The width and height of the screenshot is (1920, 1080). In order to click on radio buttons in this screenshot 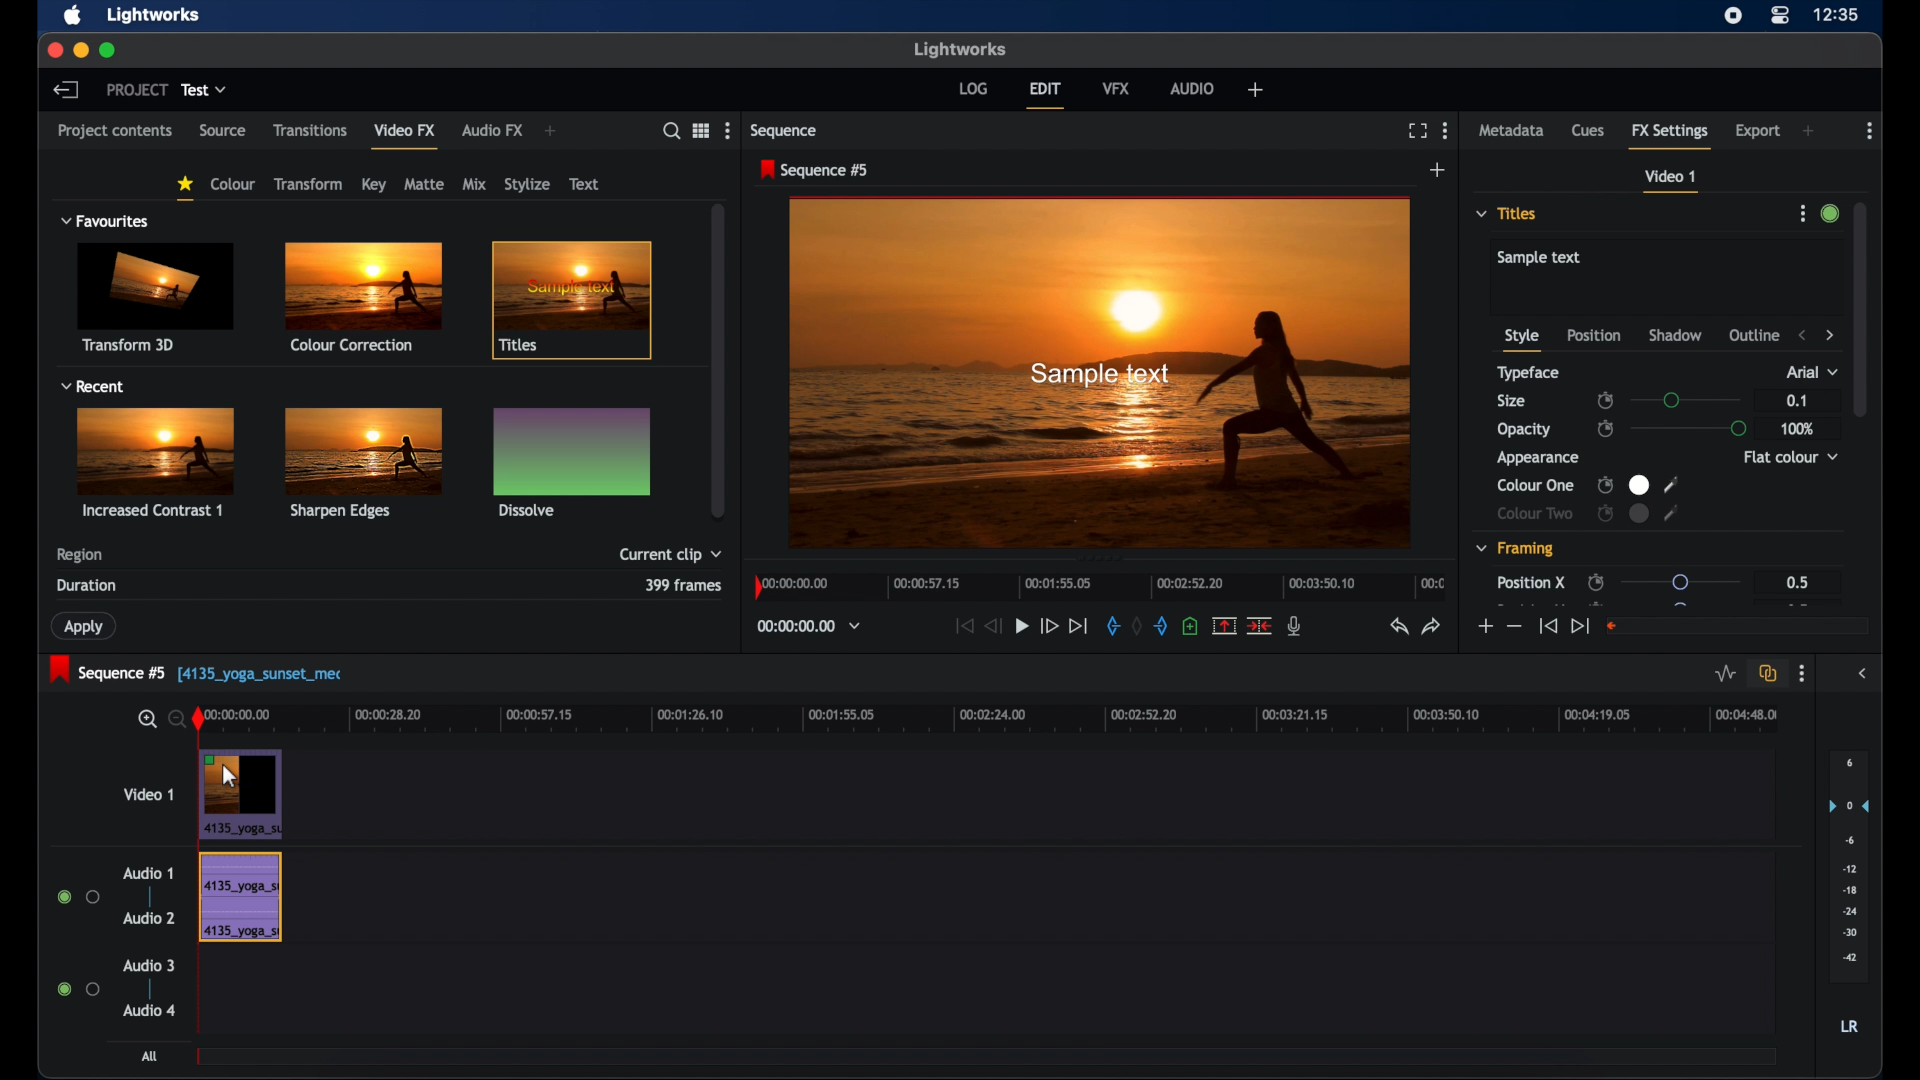, I will do `click(76, 989)`.